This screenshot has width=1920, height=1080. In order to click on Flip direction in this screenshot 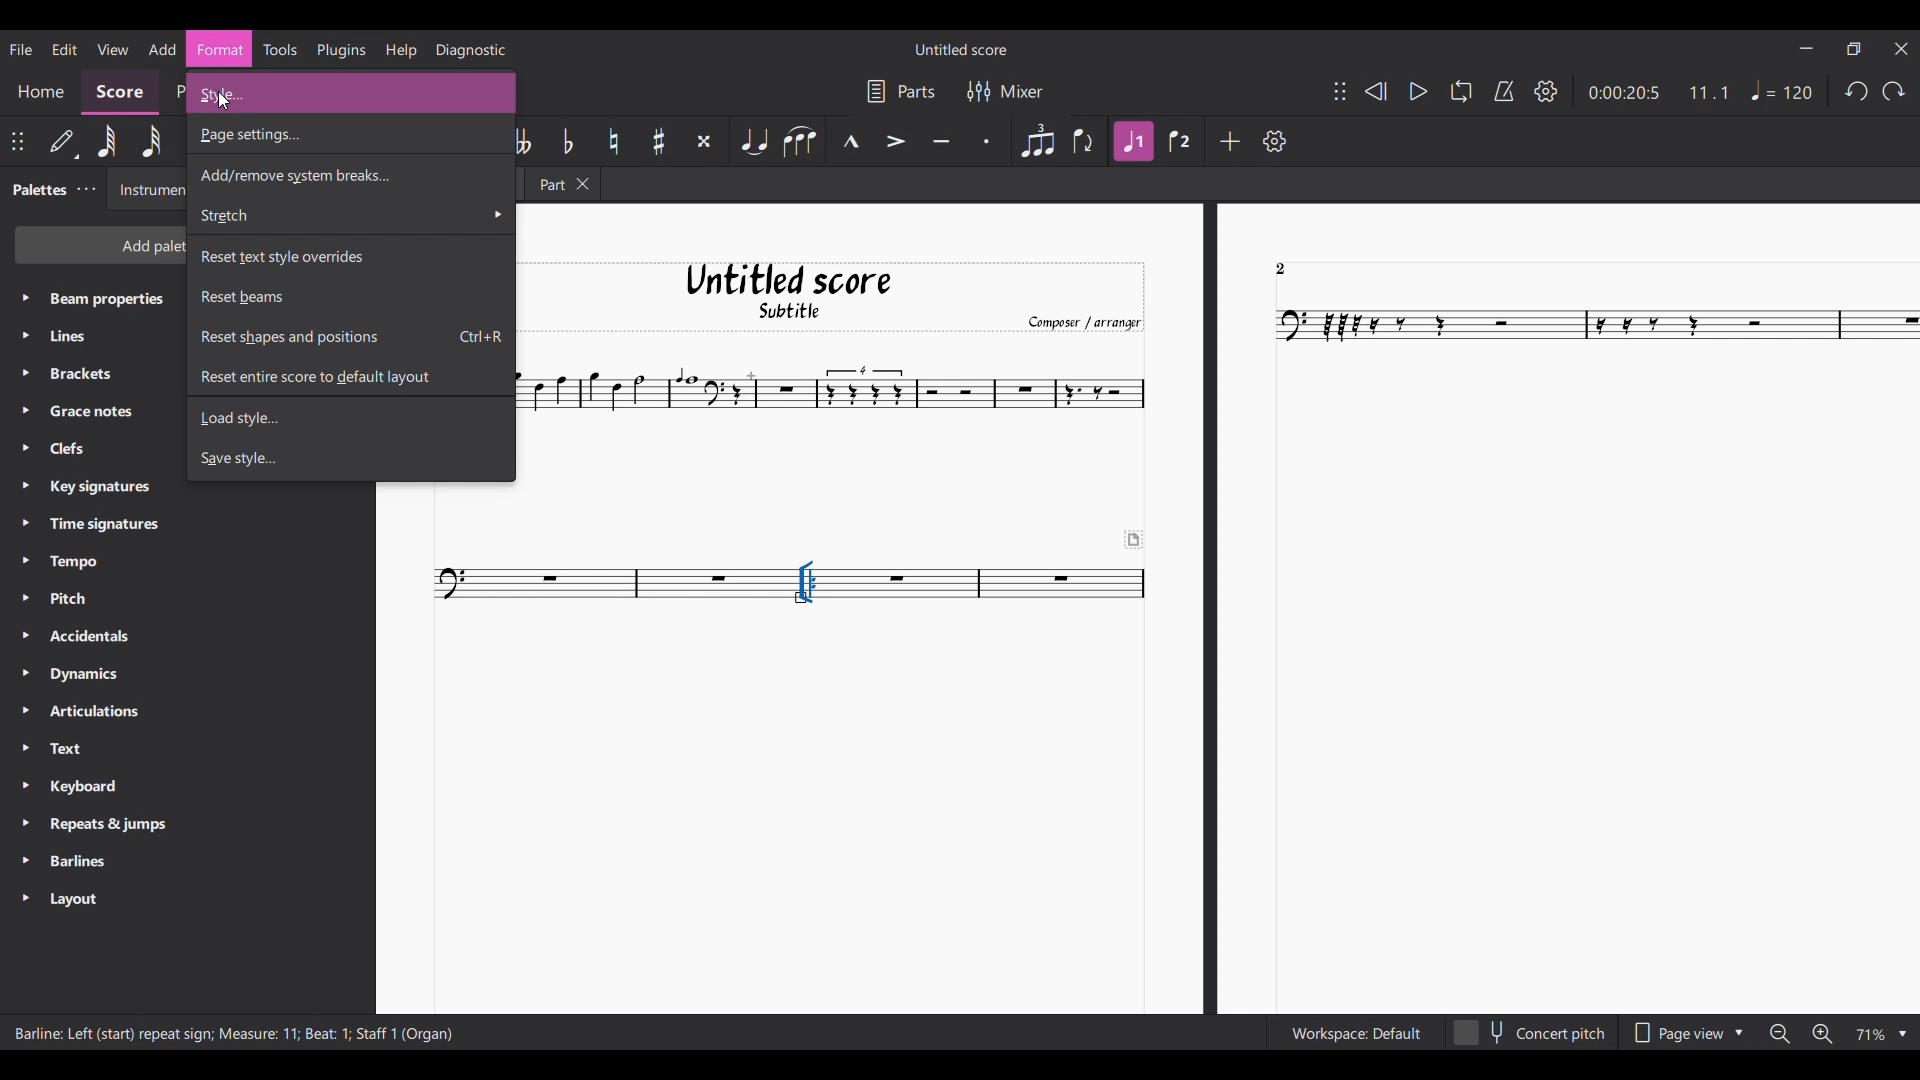, I will do `click(1086, 141)`.